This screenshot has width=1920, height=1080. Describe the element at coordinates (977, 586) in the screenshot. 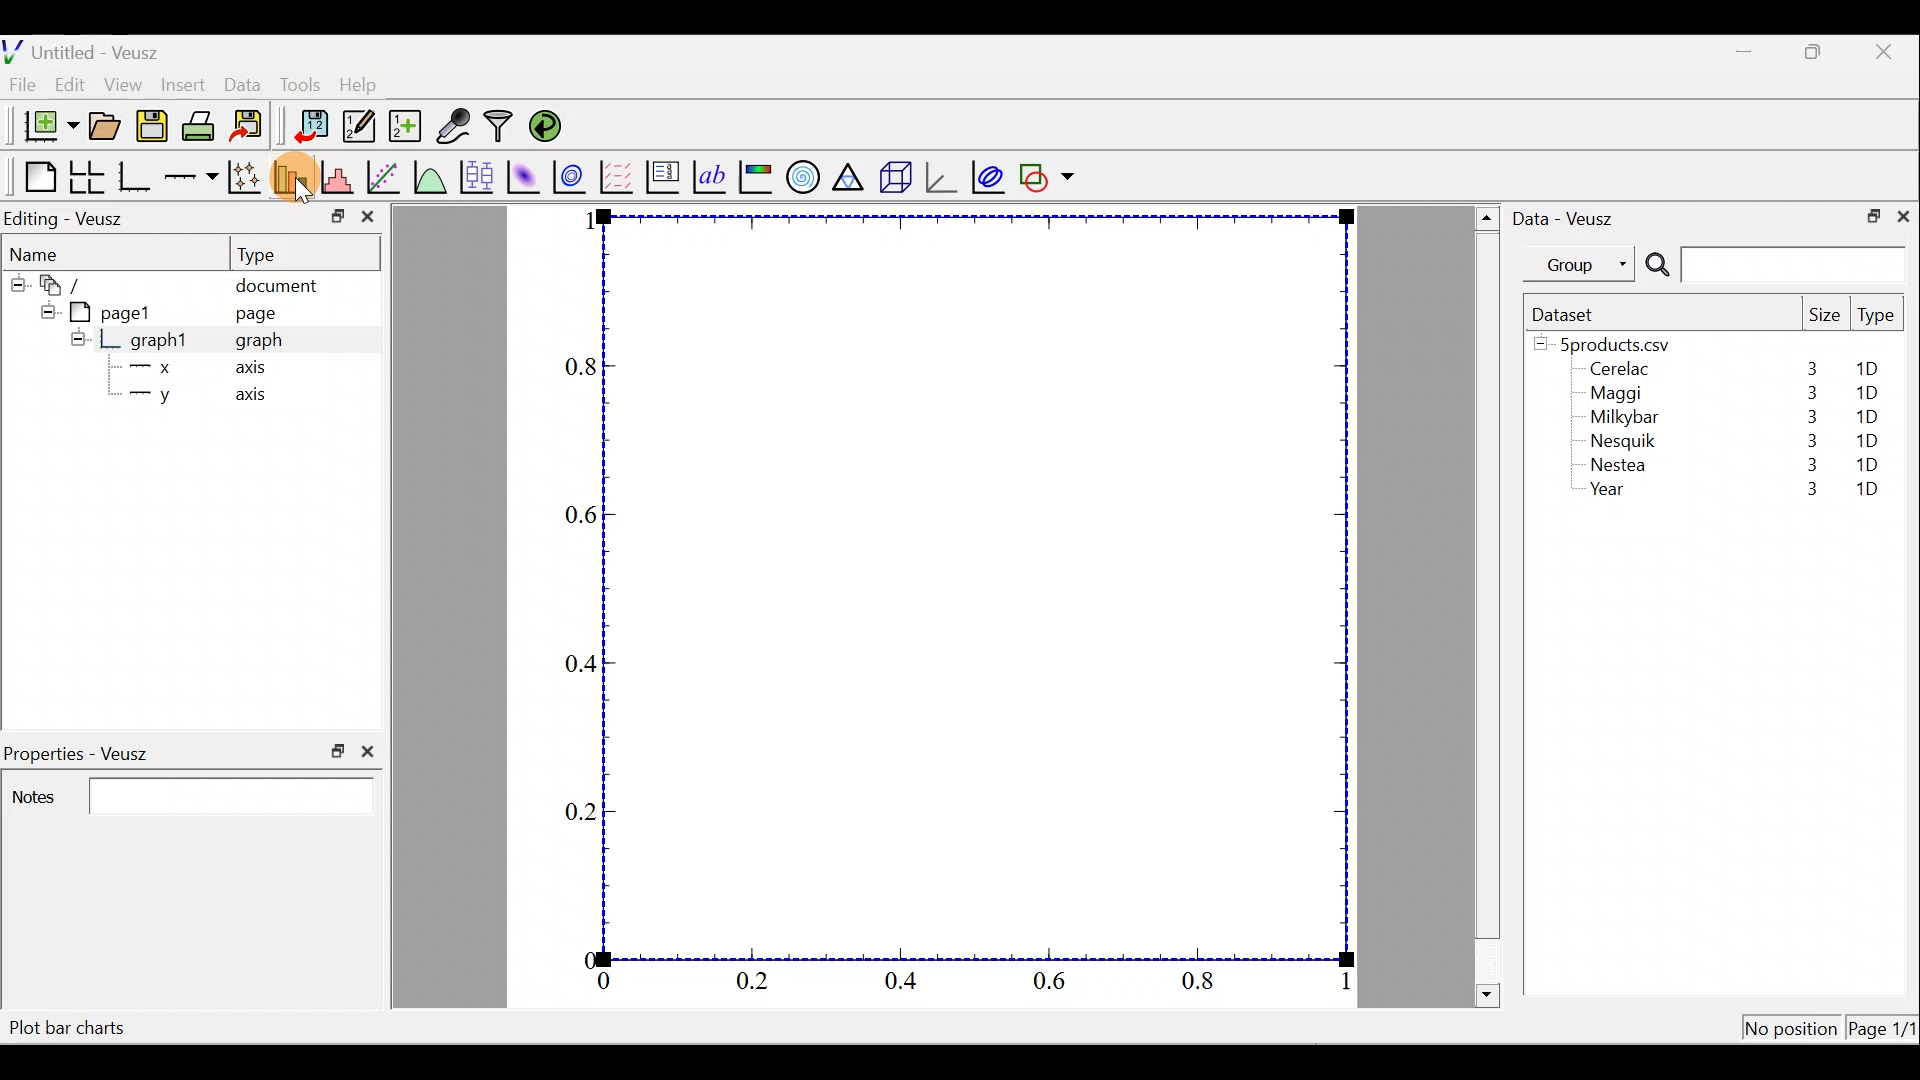

I see `graph plot area` at that location.